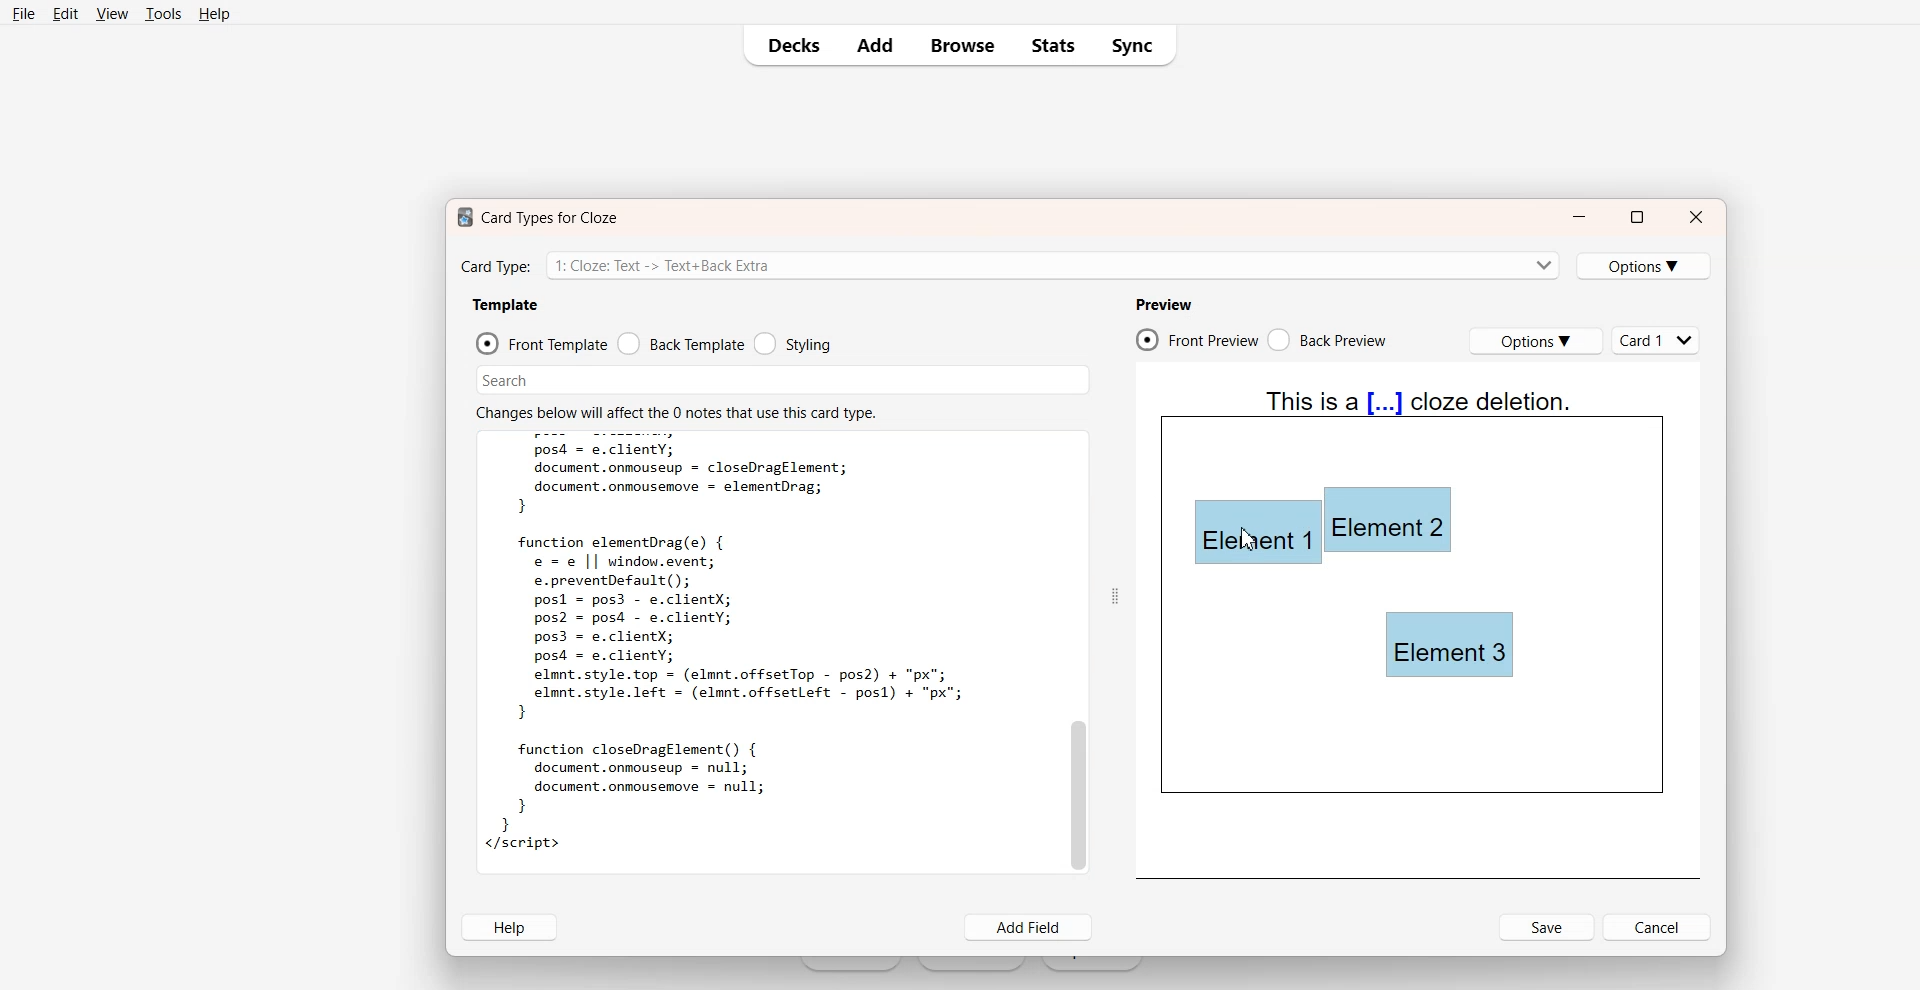 The height and width of the screenshot is (990, 1920). What do you see at coordinates (733, 651) in the screenshot?
I see `Text` at bounding box center [733, 651].